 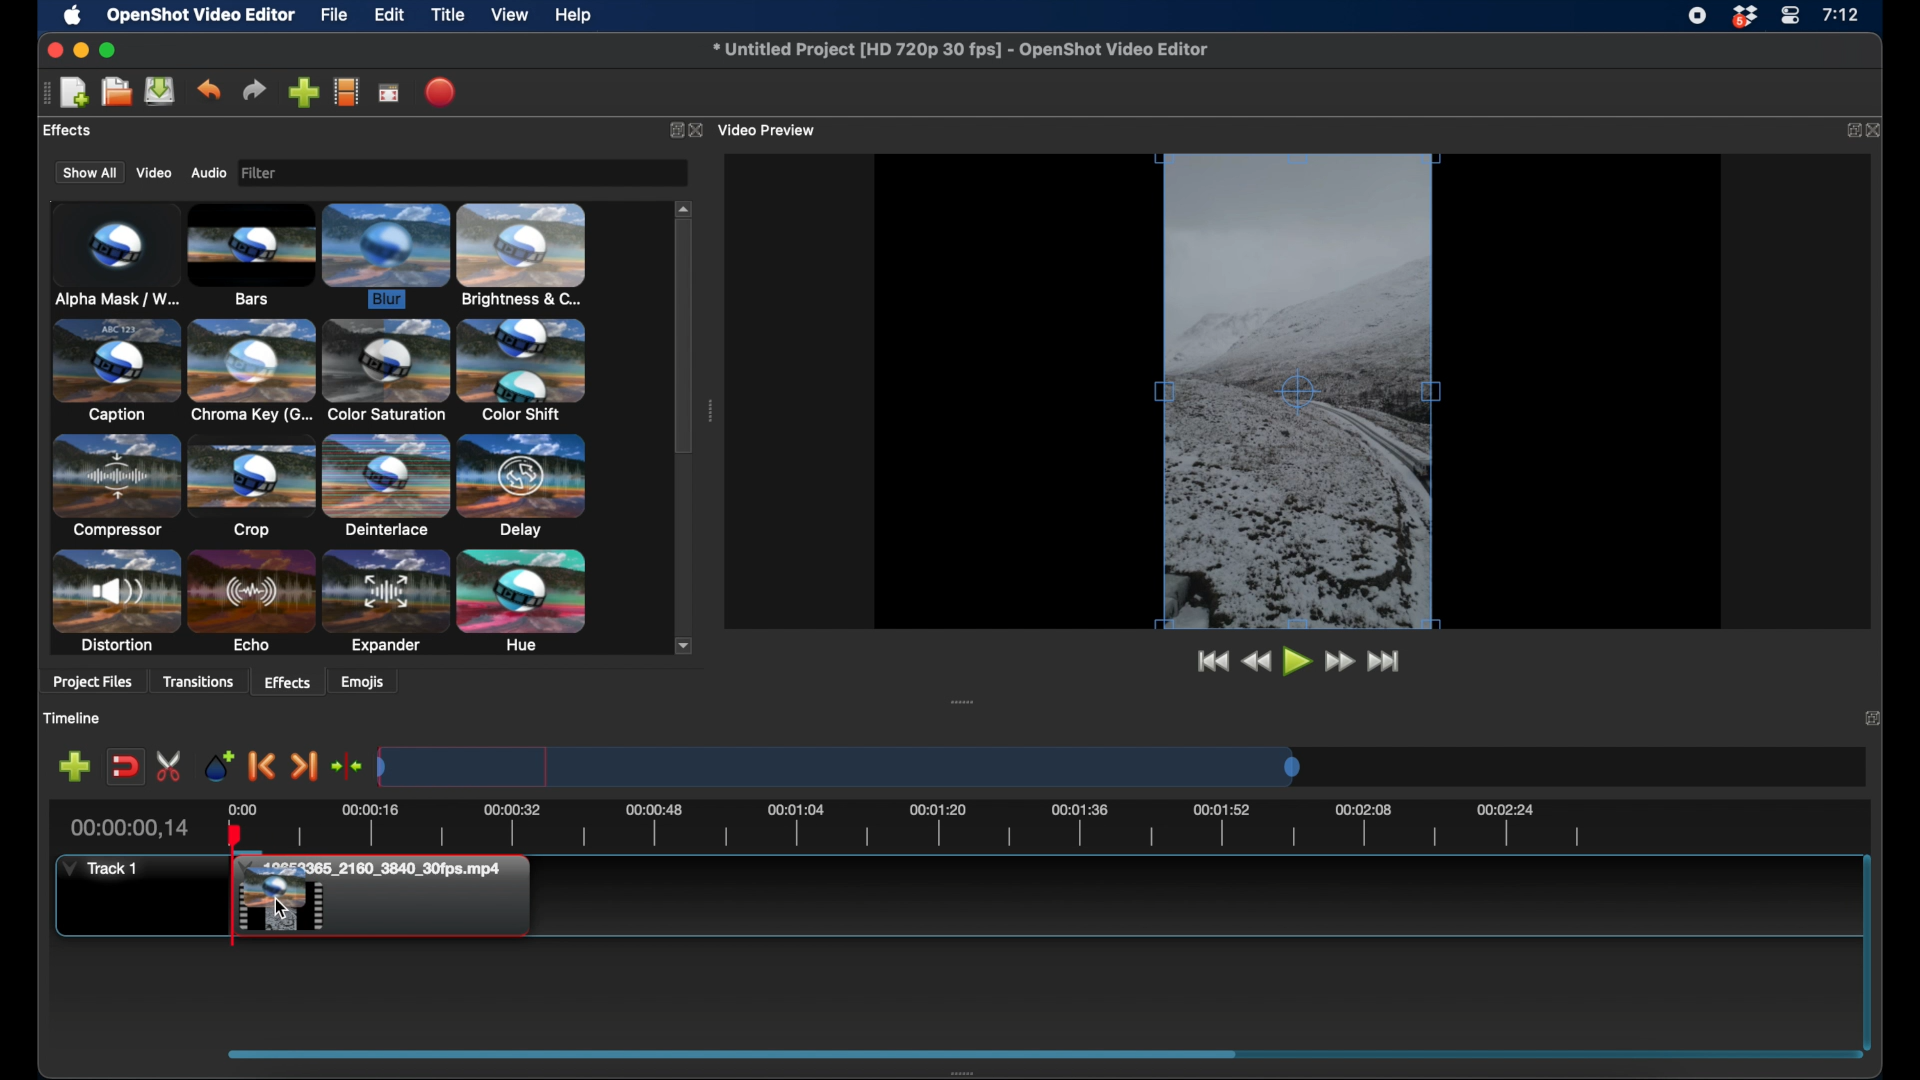 What do you see at coordinates (672, 129) in the screenshot?
I see `expand` at bounding box center [672, 129].